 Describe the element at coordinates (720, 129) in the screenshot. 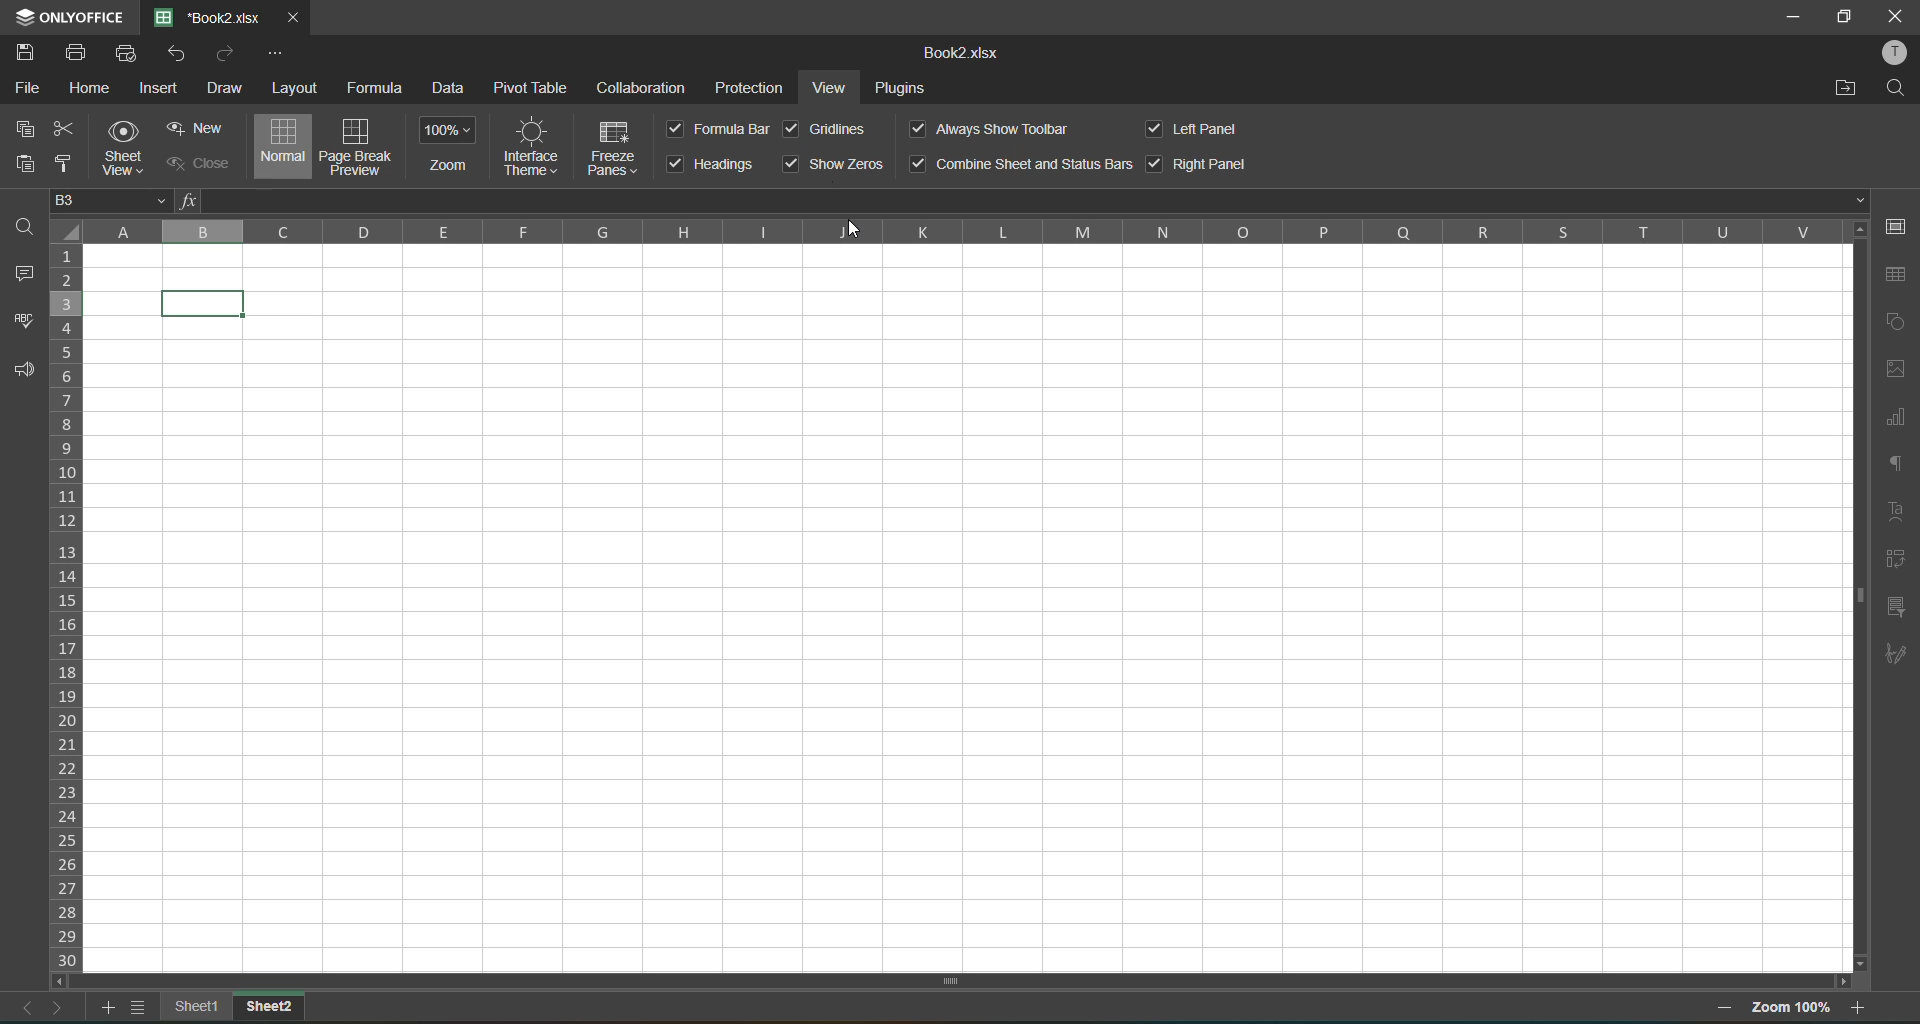

I see `formula bar` at that location.